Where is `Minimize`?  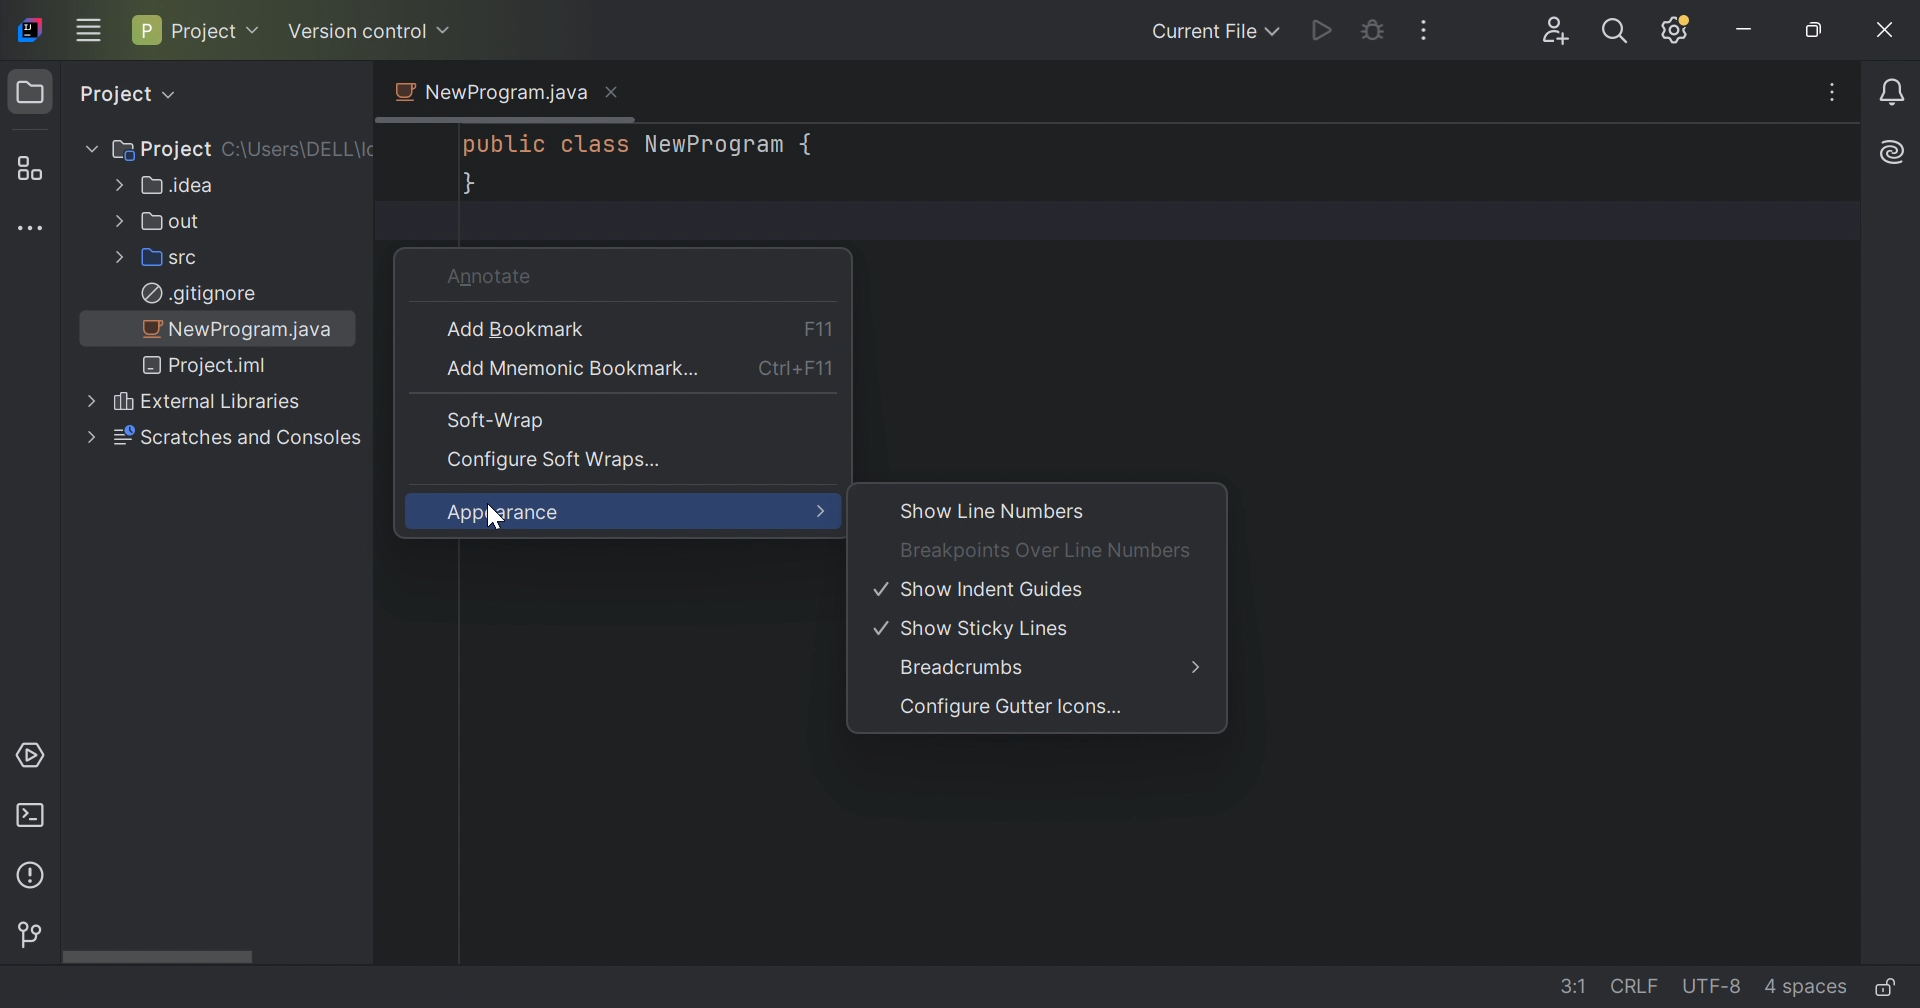
Minimize is located at coordinates (1745, 31).